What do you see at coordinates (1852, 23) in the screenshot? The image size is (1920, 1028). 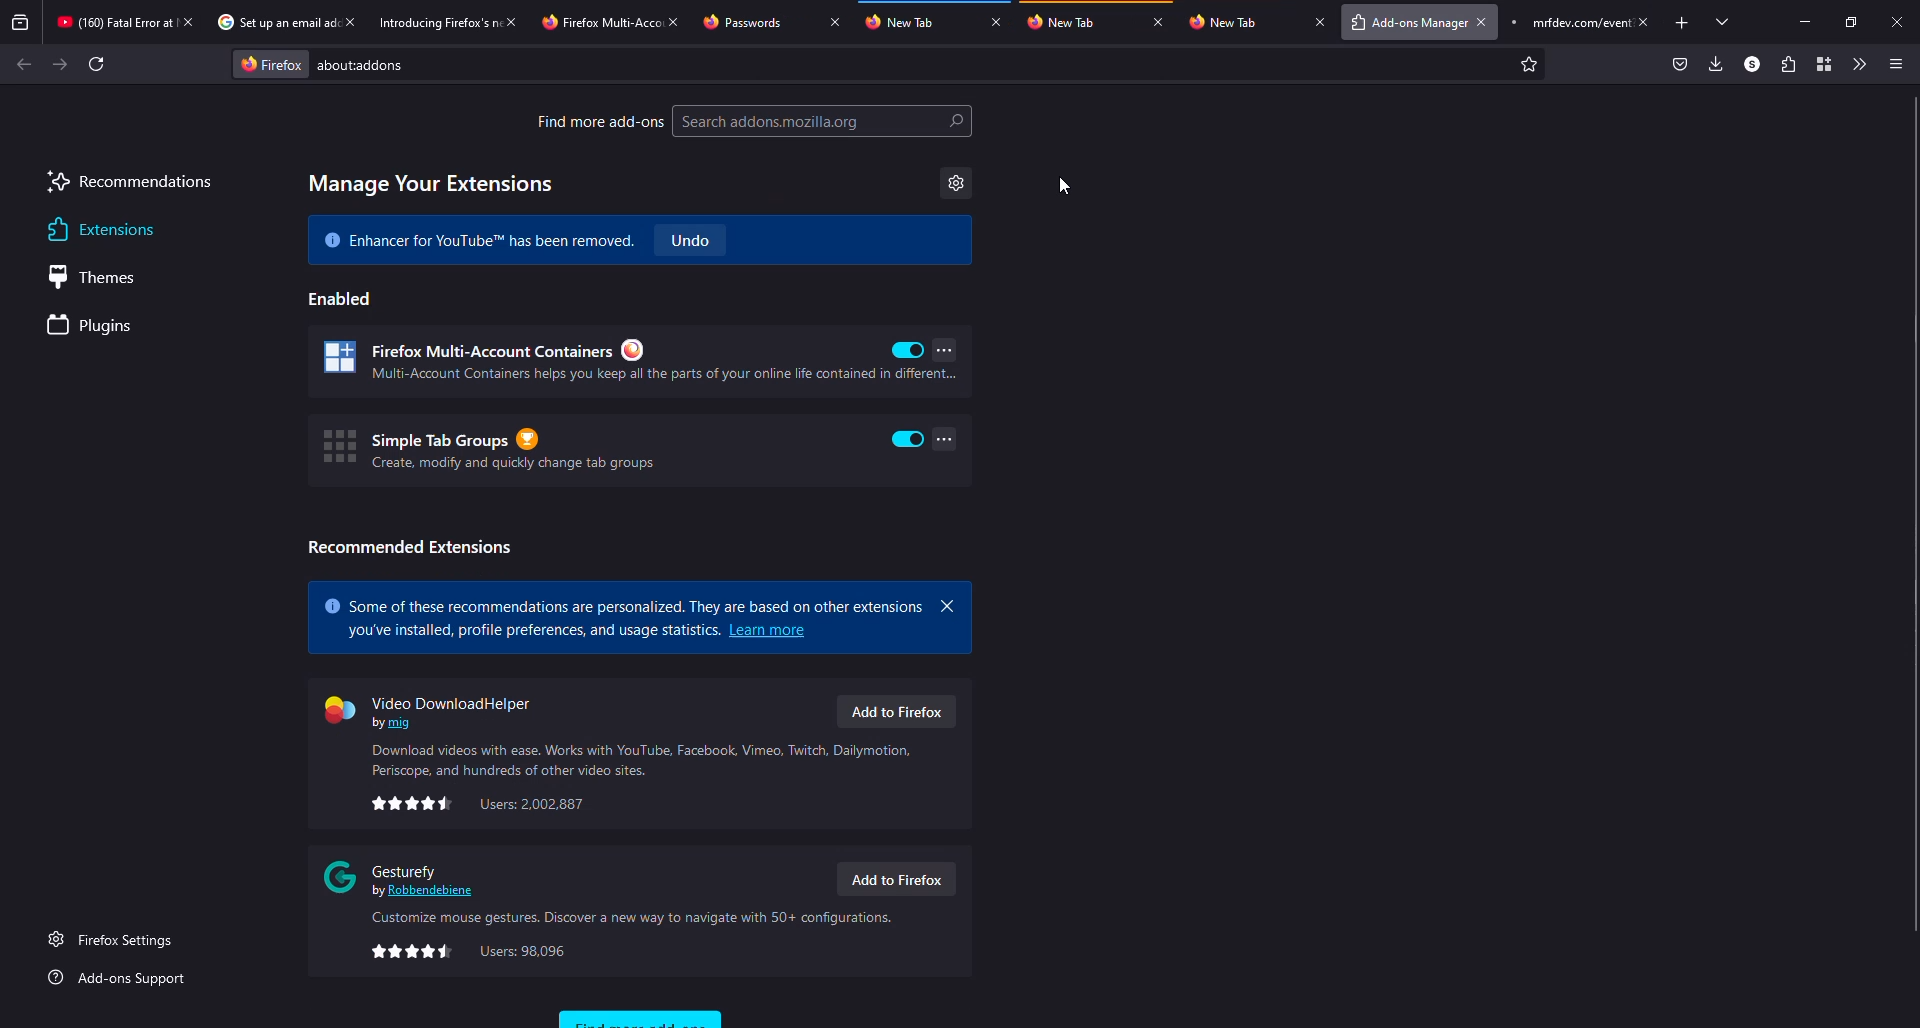 I see `maximize` at bounding box center [1852, 23].